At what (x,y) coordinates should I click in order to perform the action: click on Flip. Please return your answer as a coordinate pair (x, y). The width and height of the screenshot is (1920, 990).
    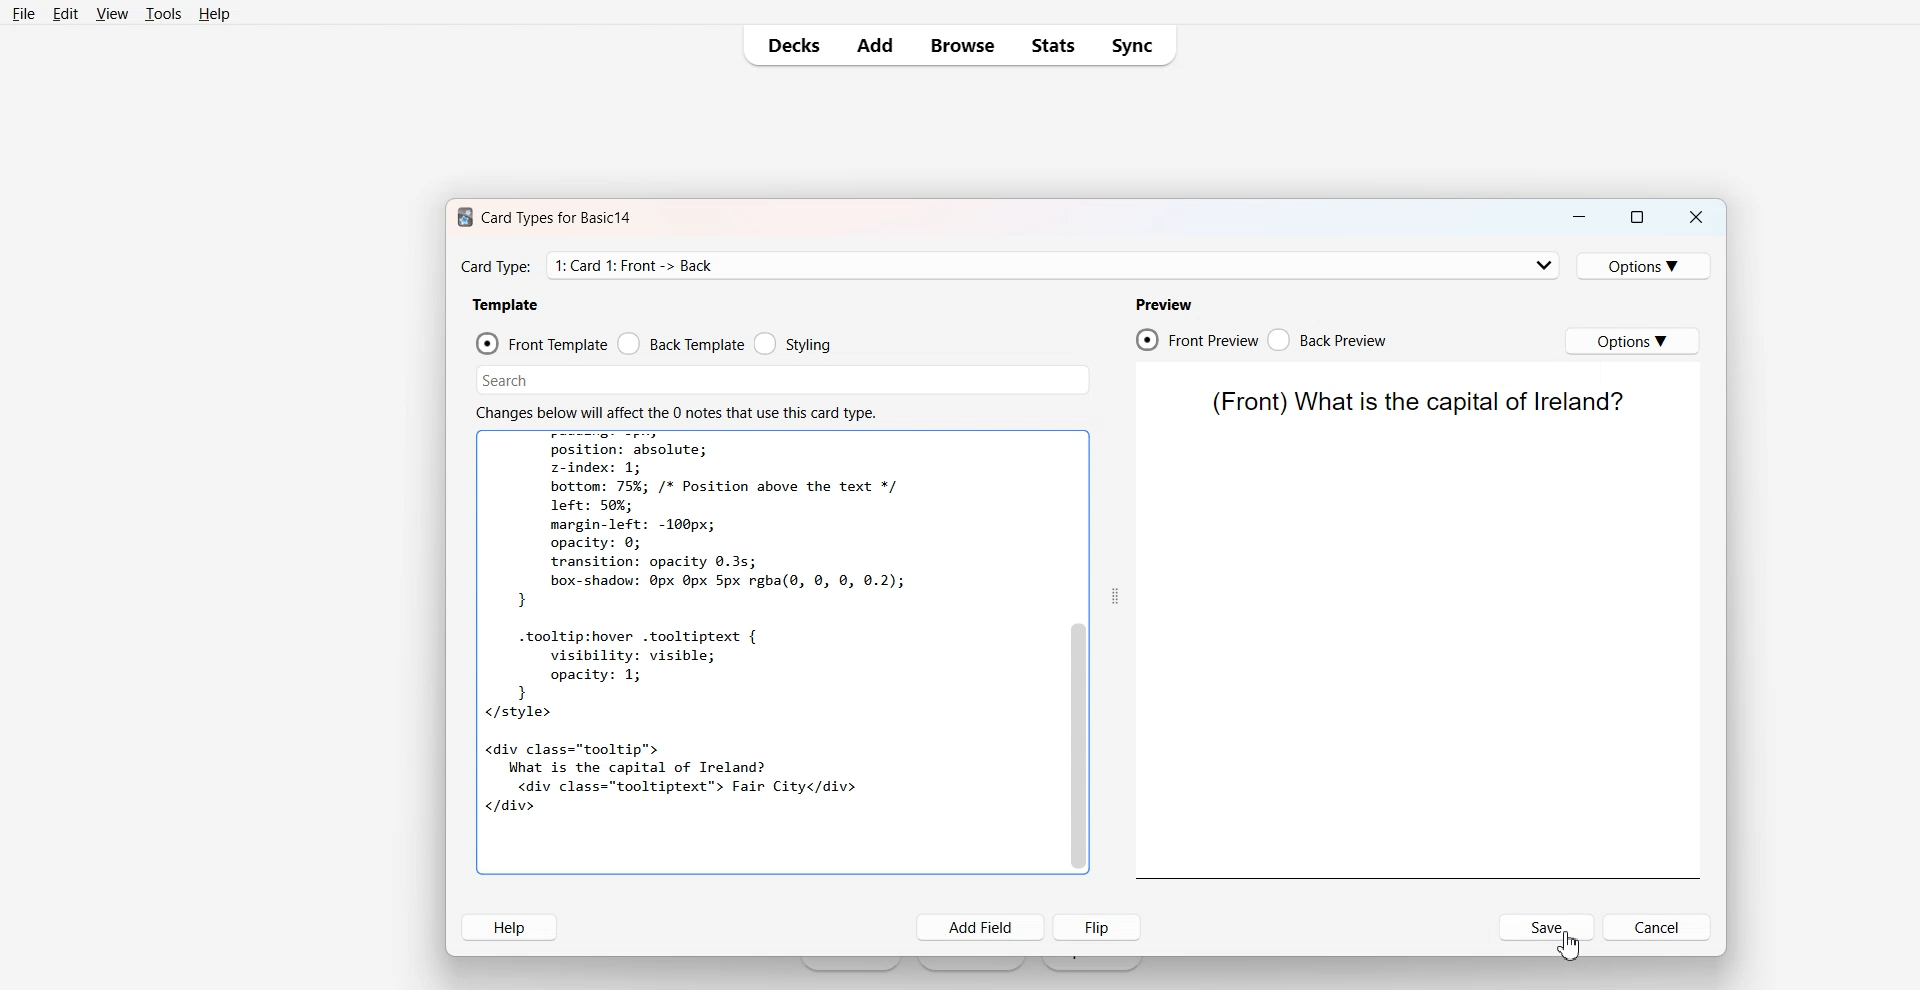
    Looking at the image, I should click on (1097, 927).